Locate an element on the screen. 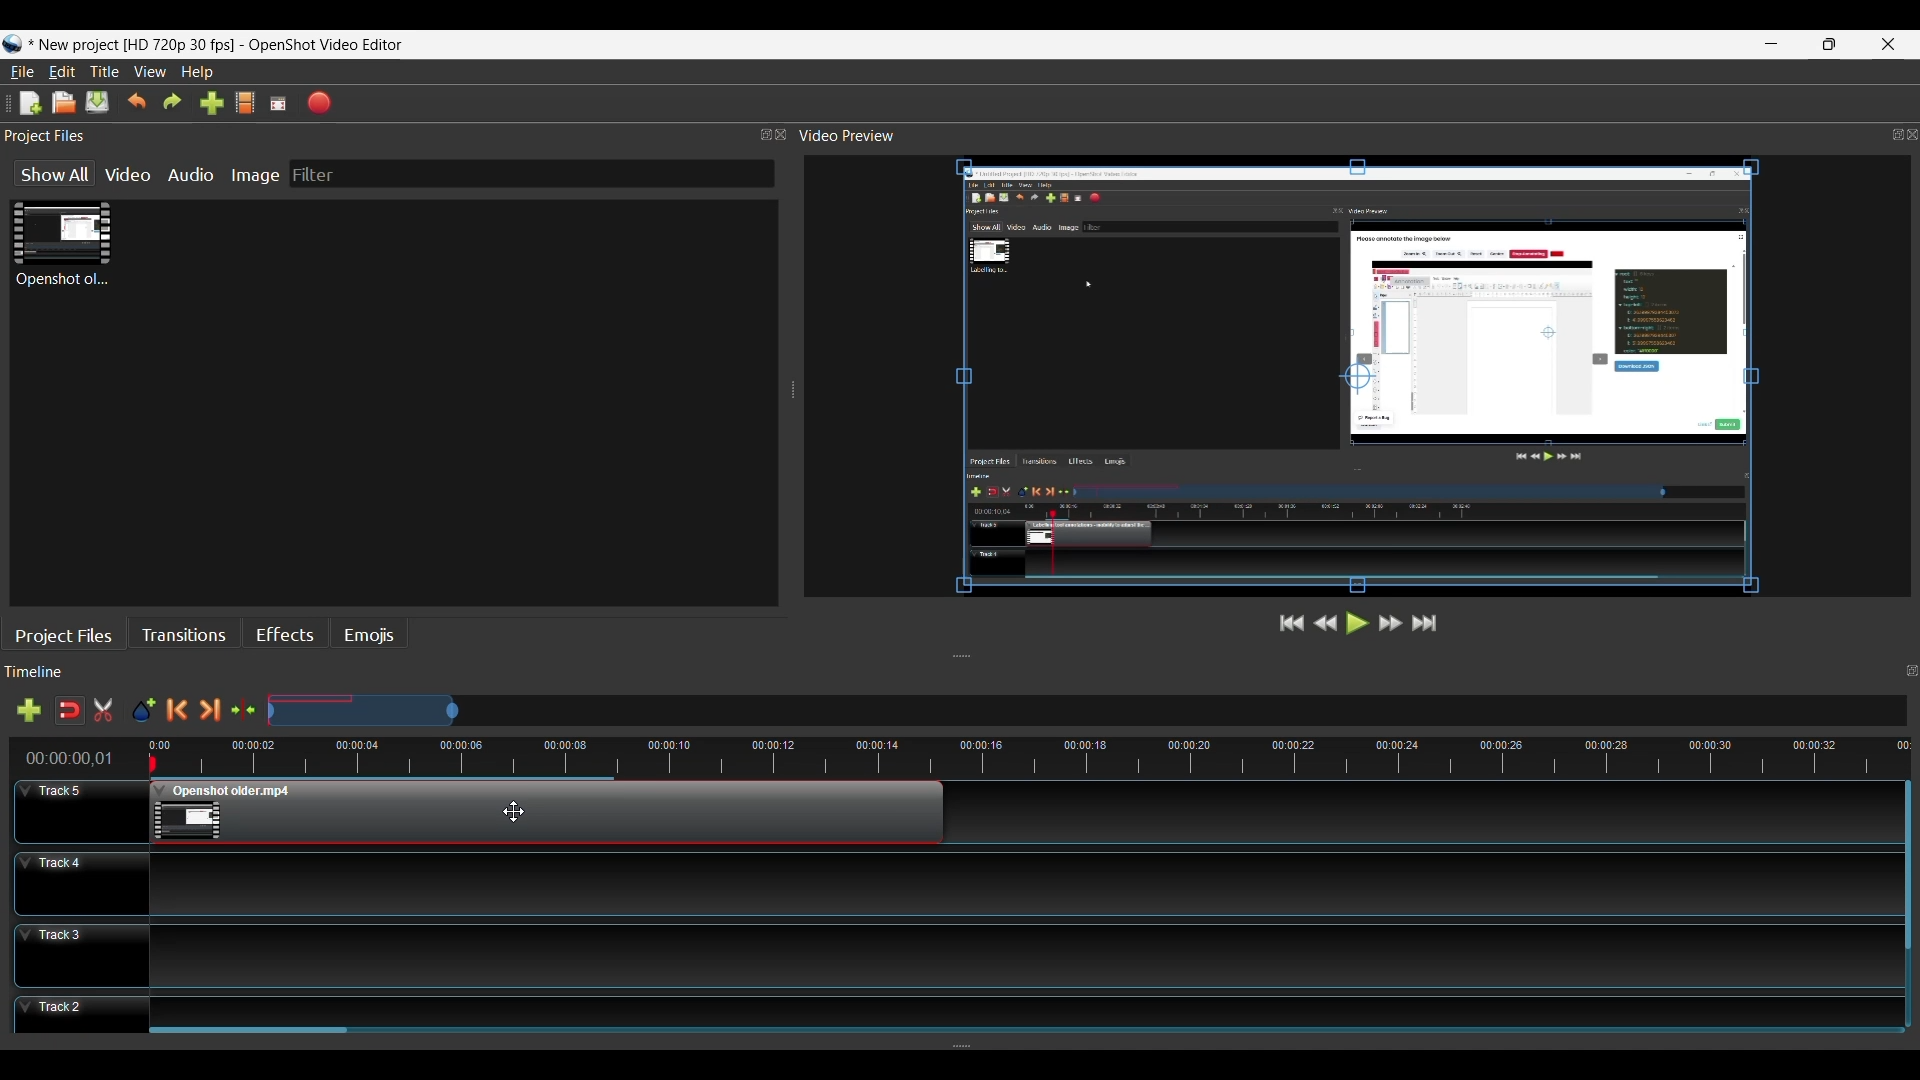 Image resolution: width=1920 pixels, height=1080 pixels. Edit is located at coordinates (62, 72).